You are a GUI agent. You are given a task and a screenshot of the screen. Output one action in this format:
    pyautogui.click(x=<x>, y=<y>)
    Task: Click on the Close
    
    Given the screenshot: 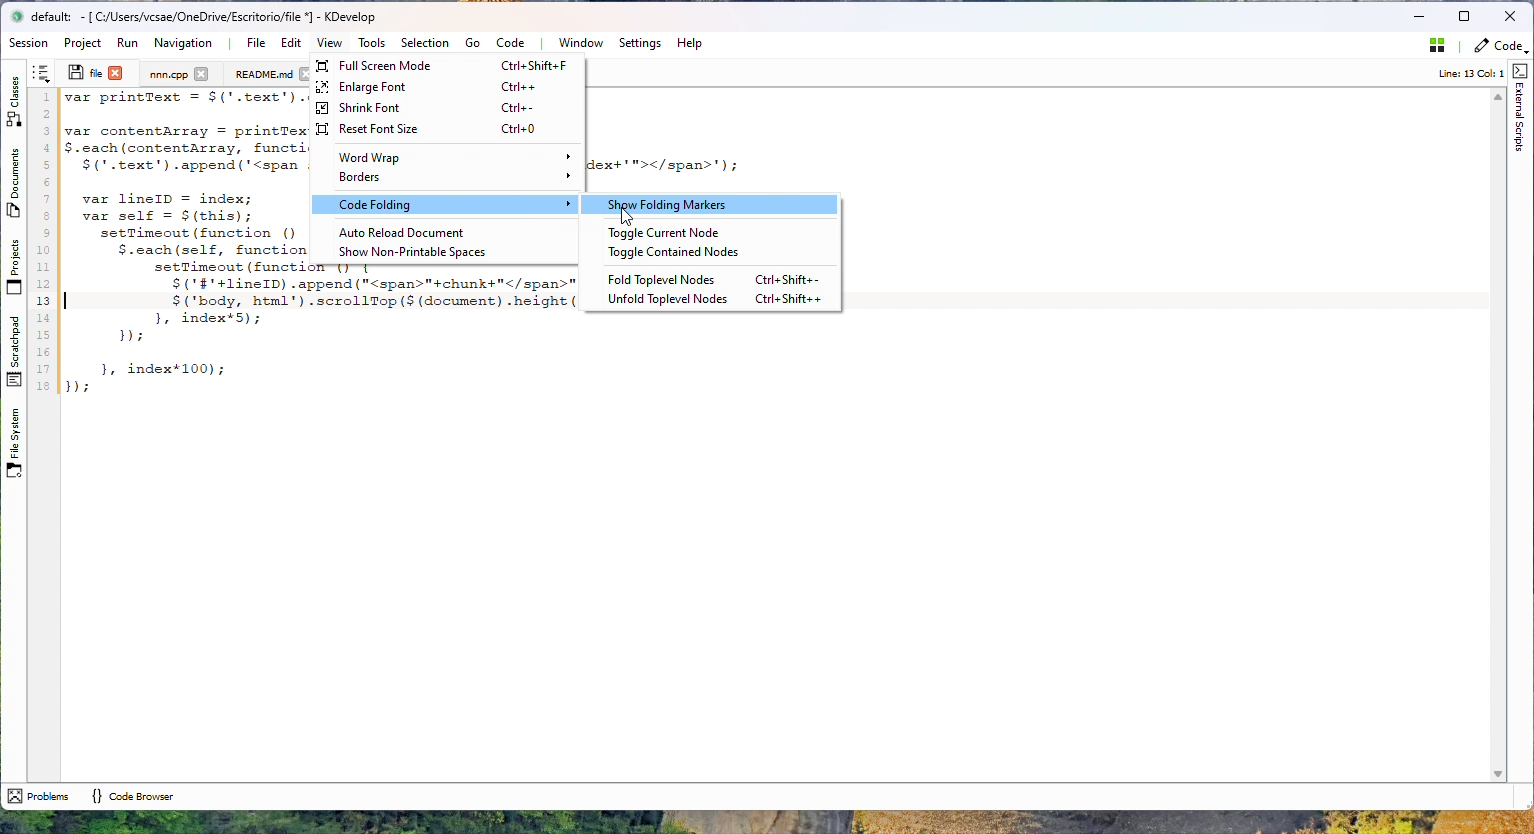 What is the action you would take?
    pyautogui.click(x=1510, y=17)
    